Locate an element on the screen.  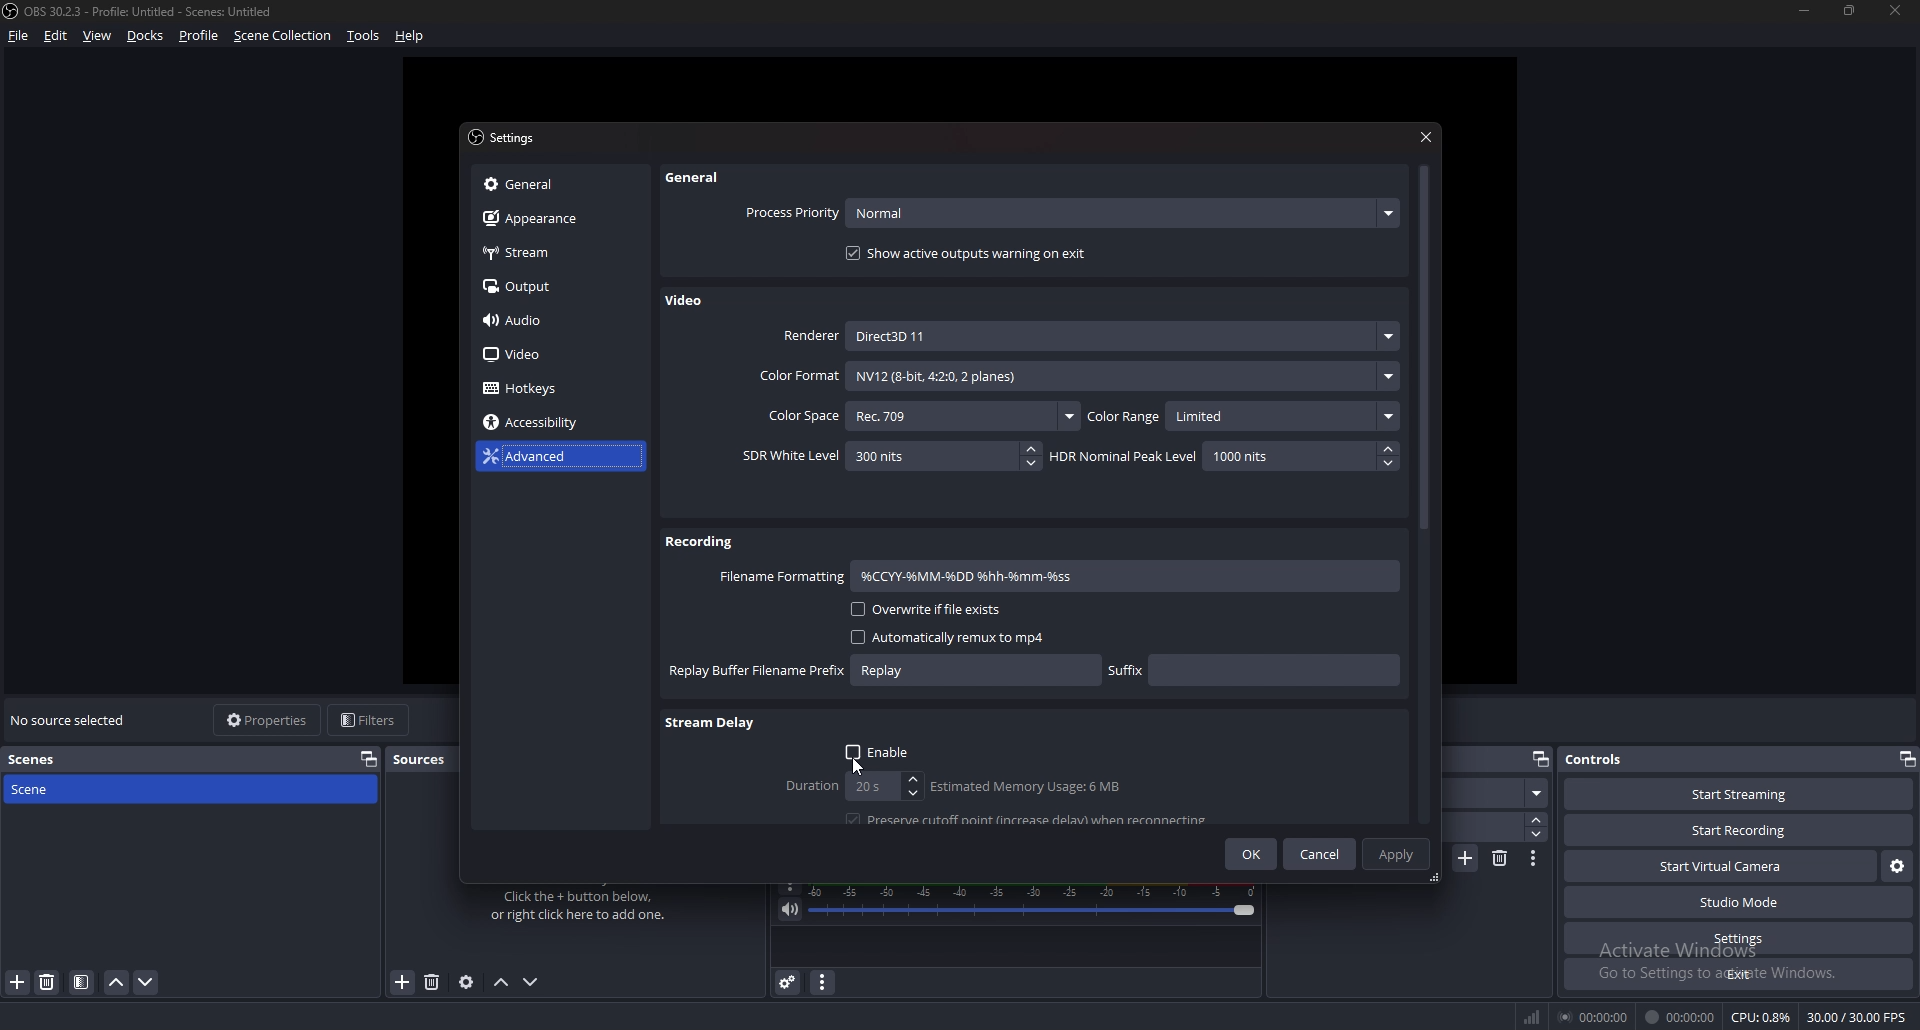
Duration is located at coordinates (849, 786).